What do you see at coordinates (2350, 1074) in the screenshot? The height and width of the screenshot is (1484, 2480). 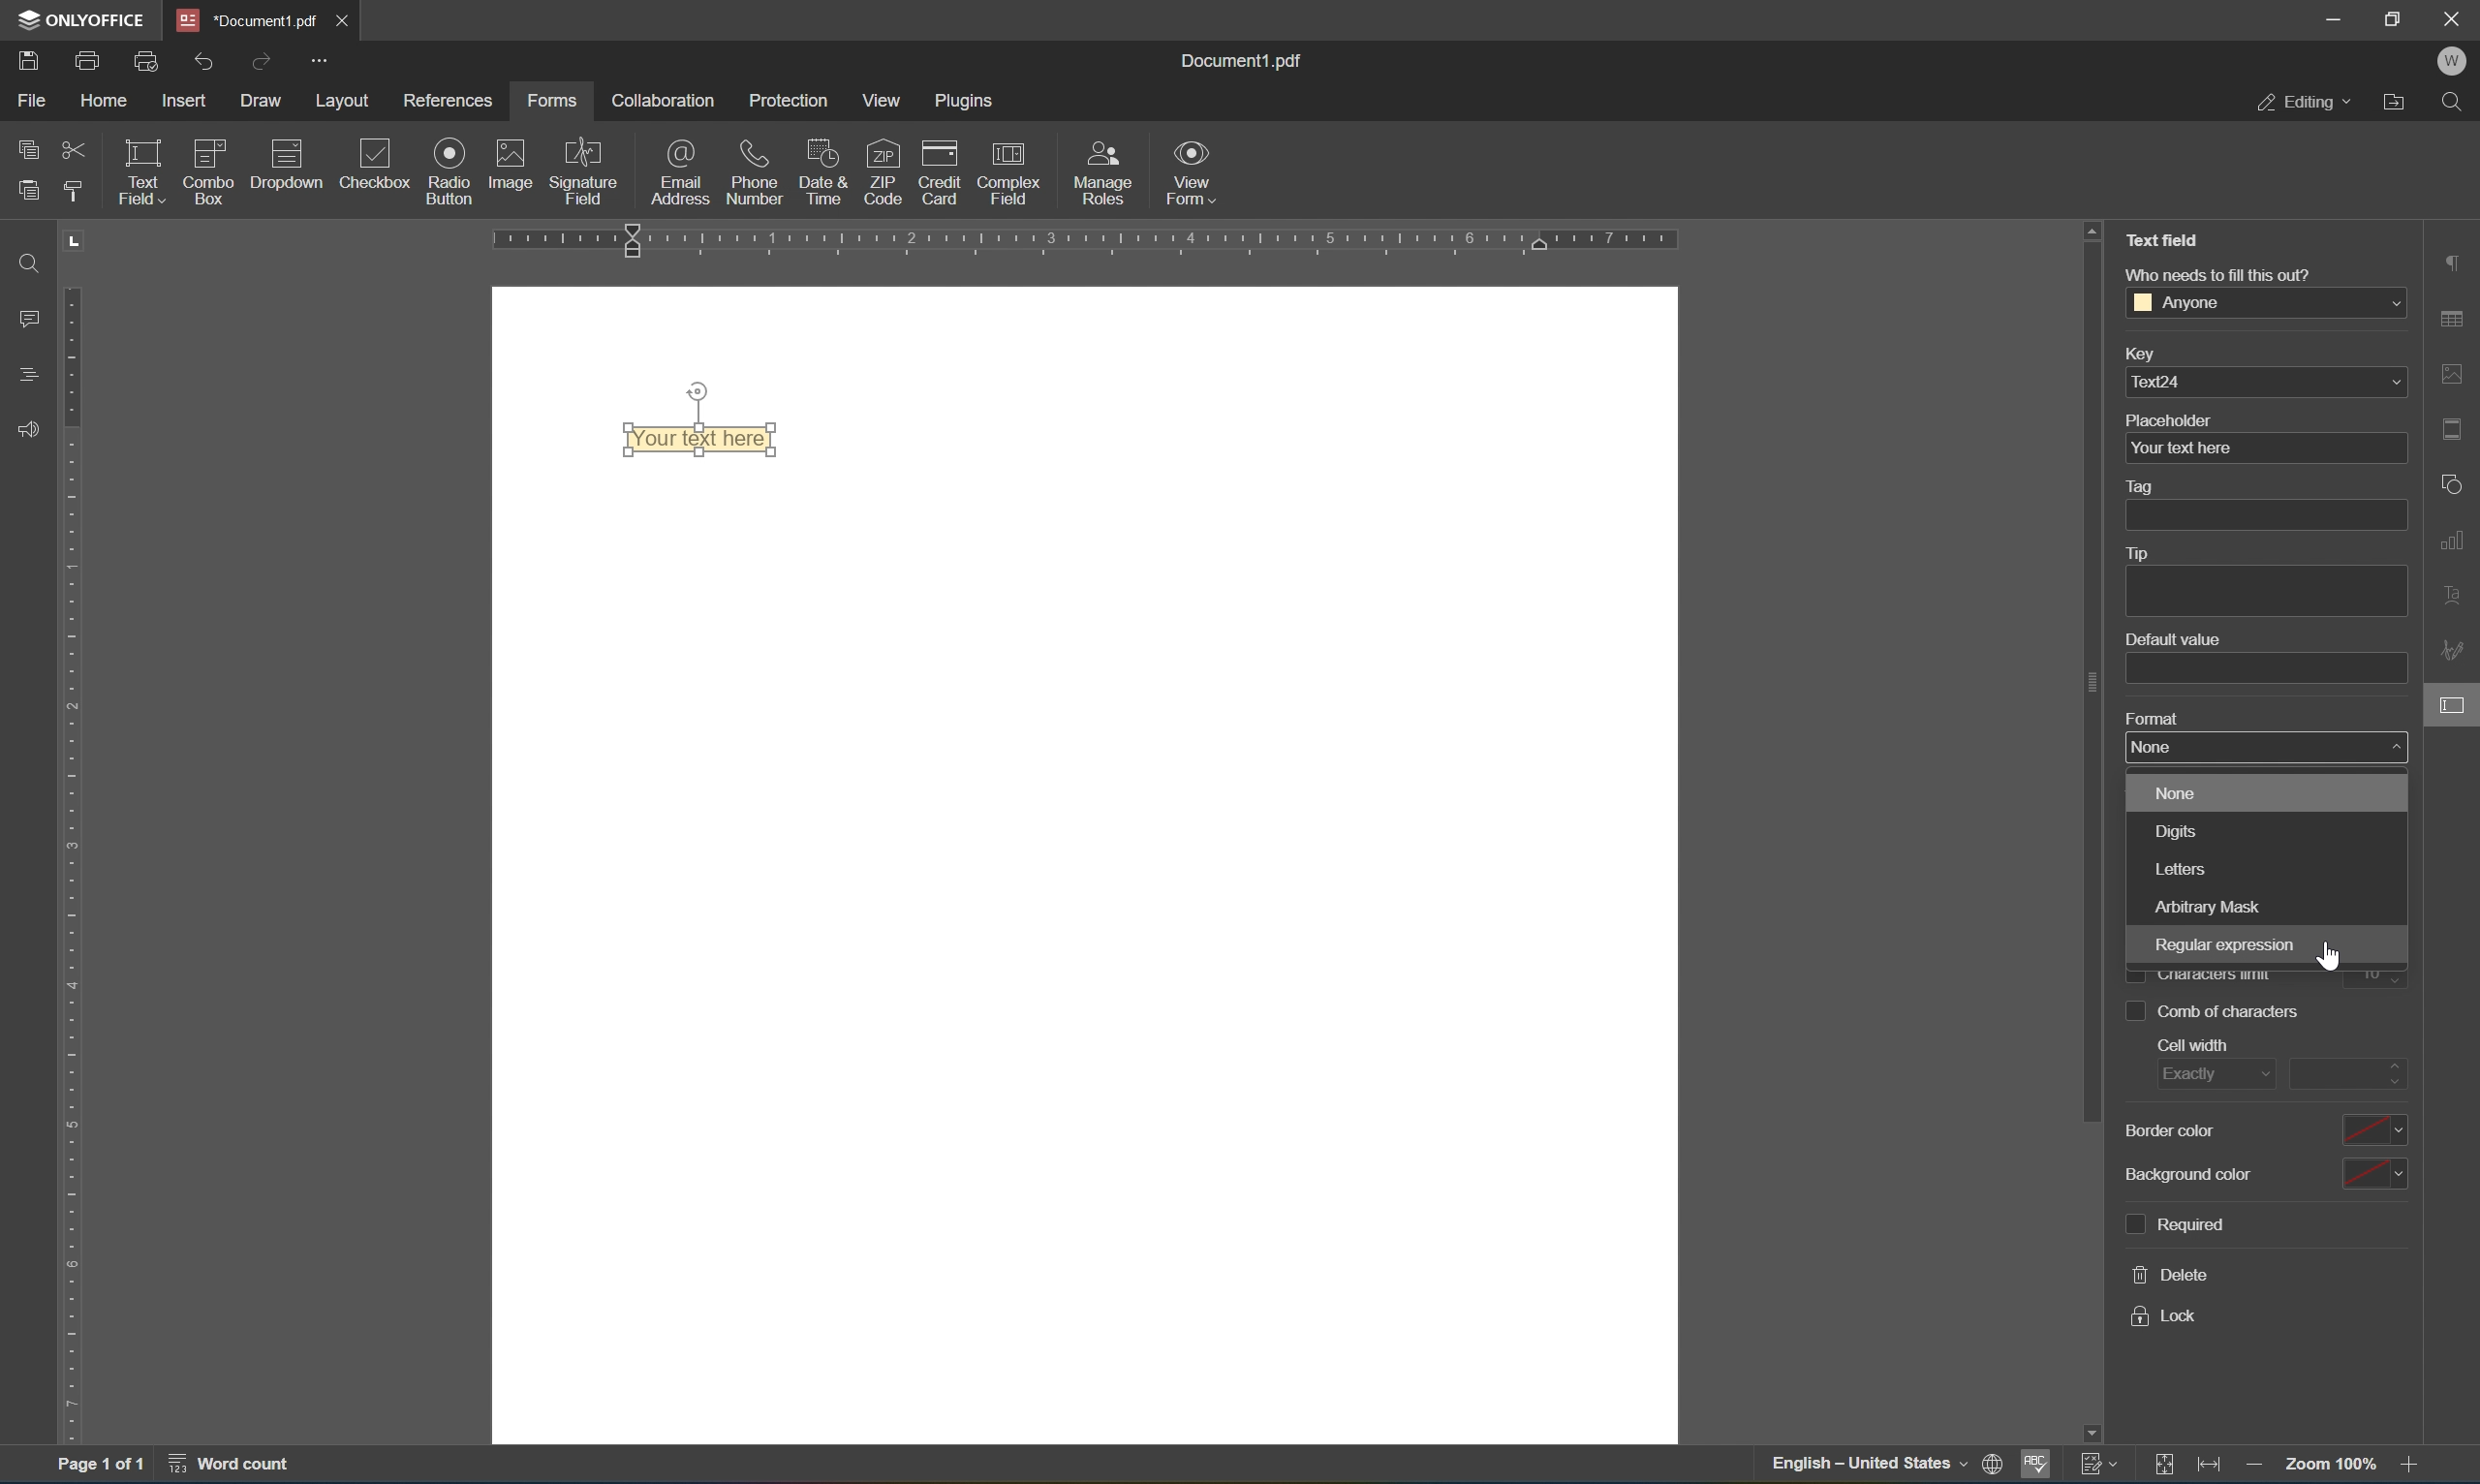 I see `edit cell width` at bounding box center [2350, 1074].